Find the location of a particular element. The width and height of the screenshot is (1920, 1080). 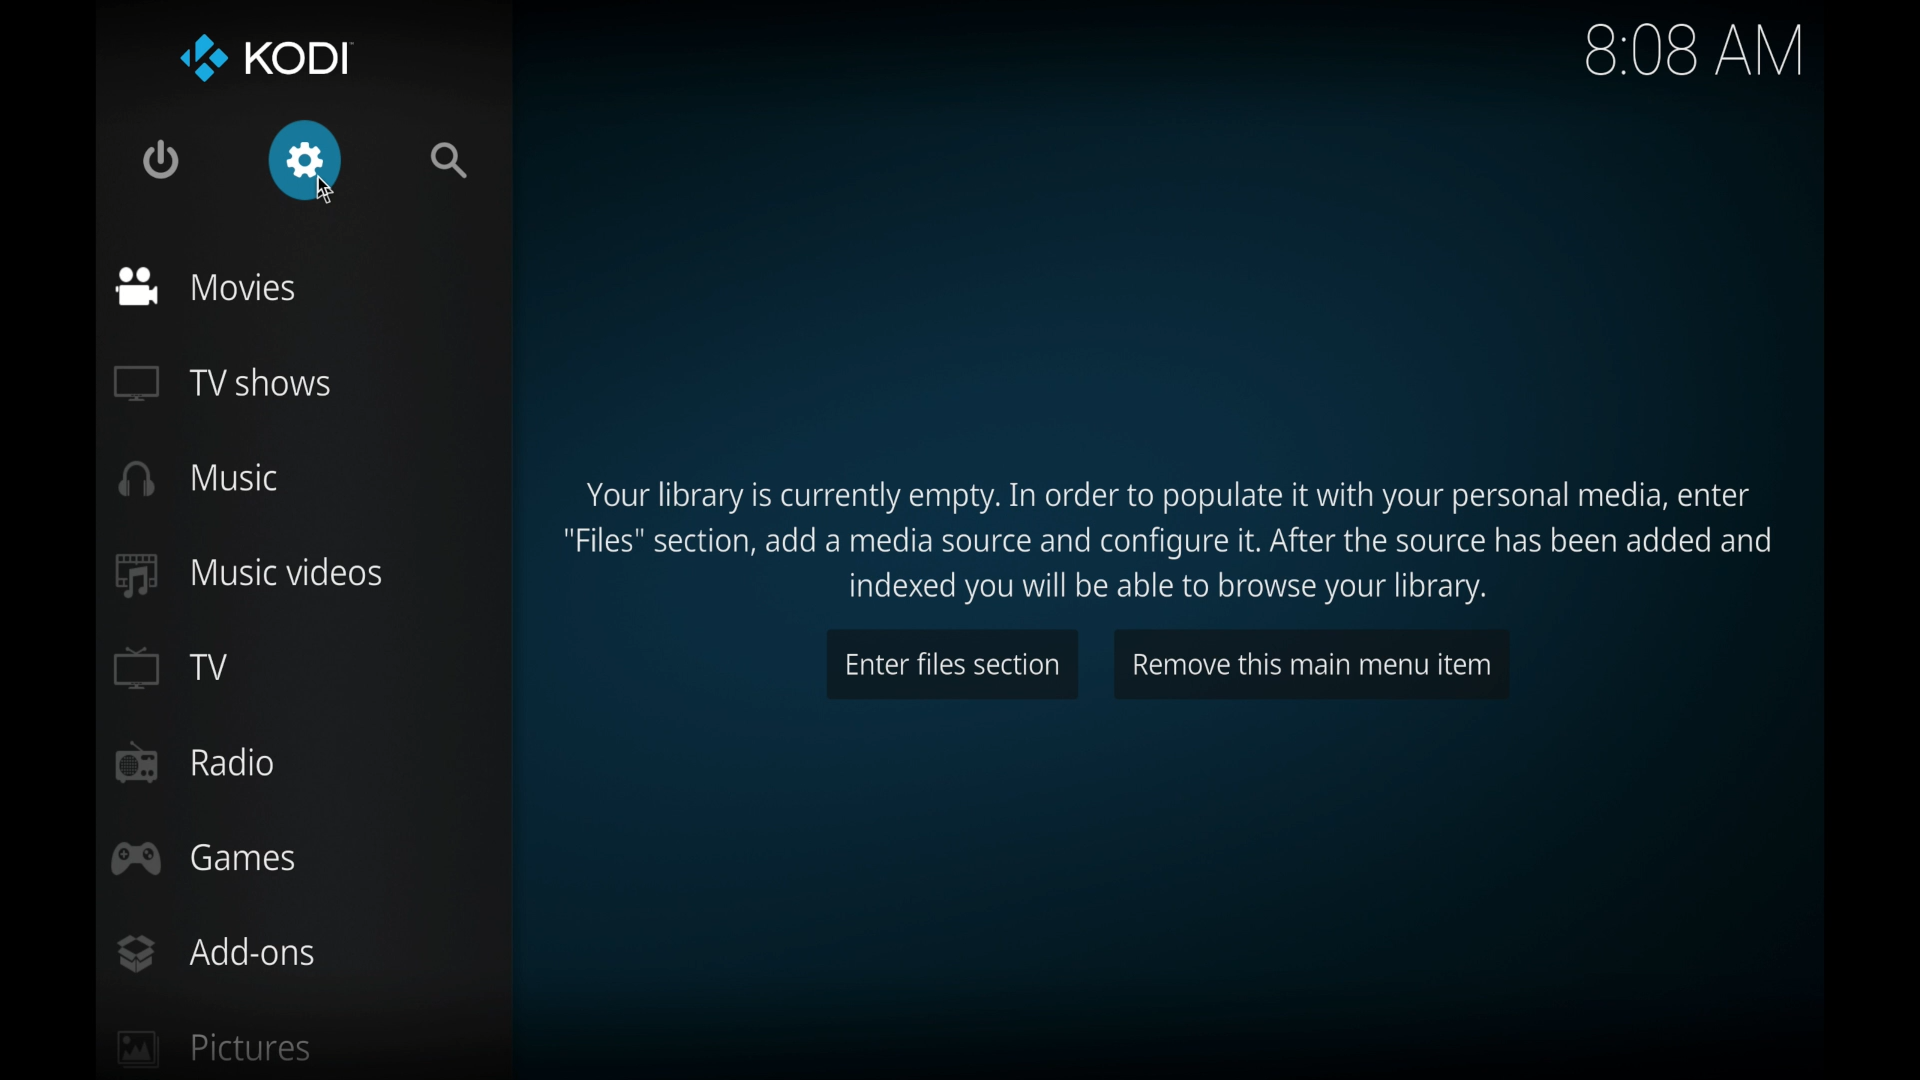

search is located at coordinates (451, 161).